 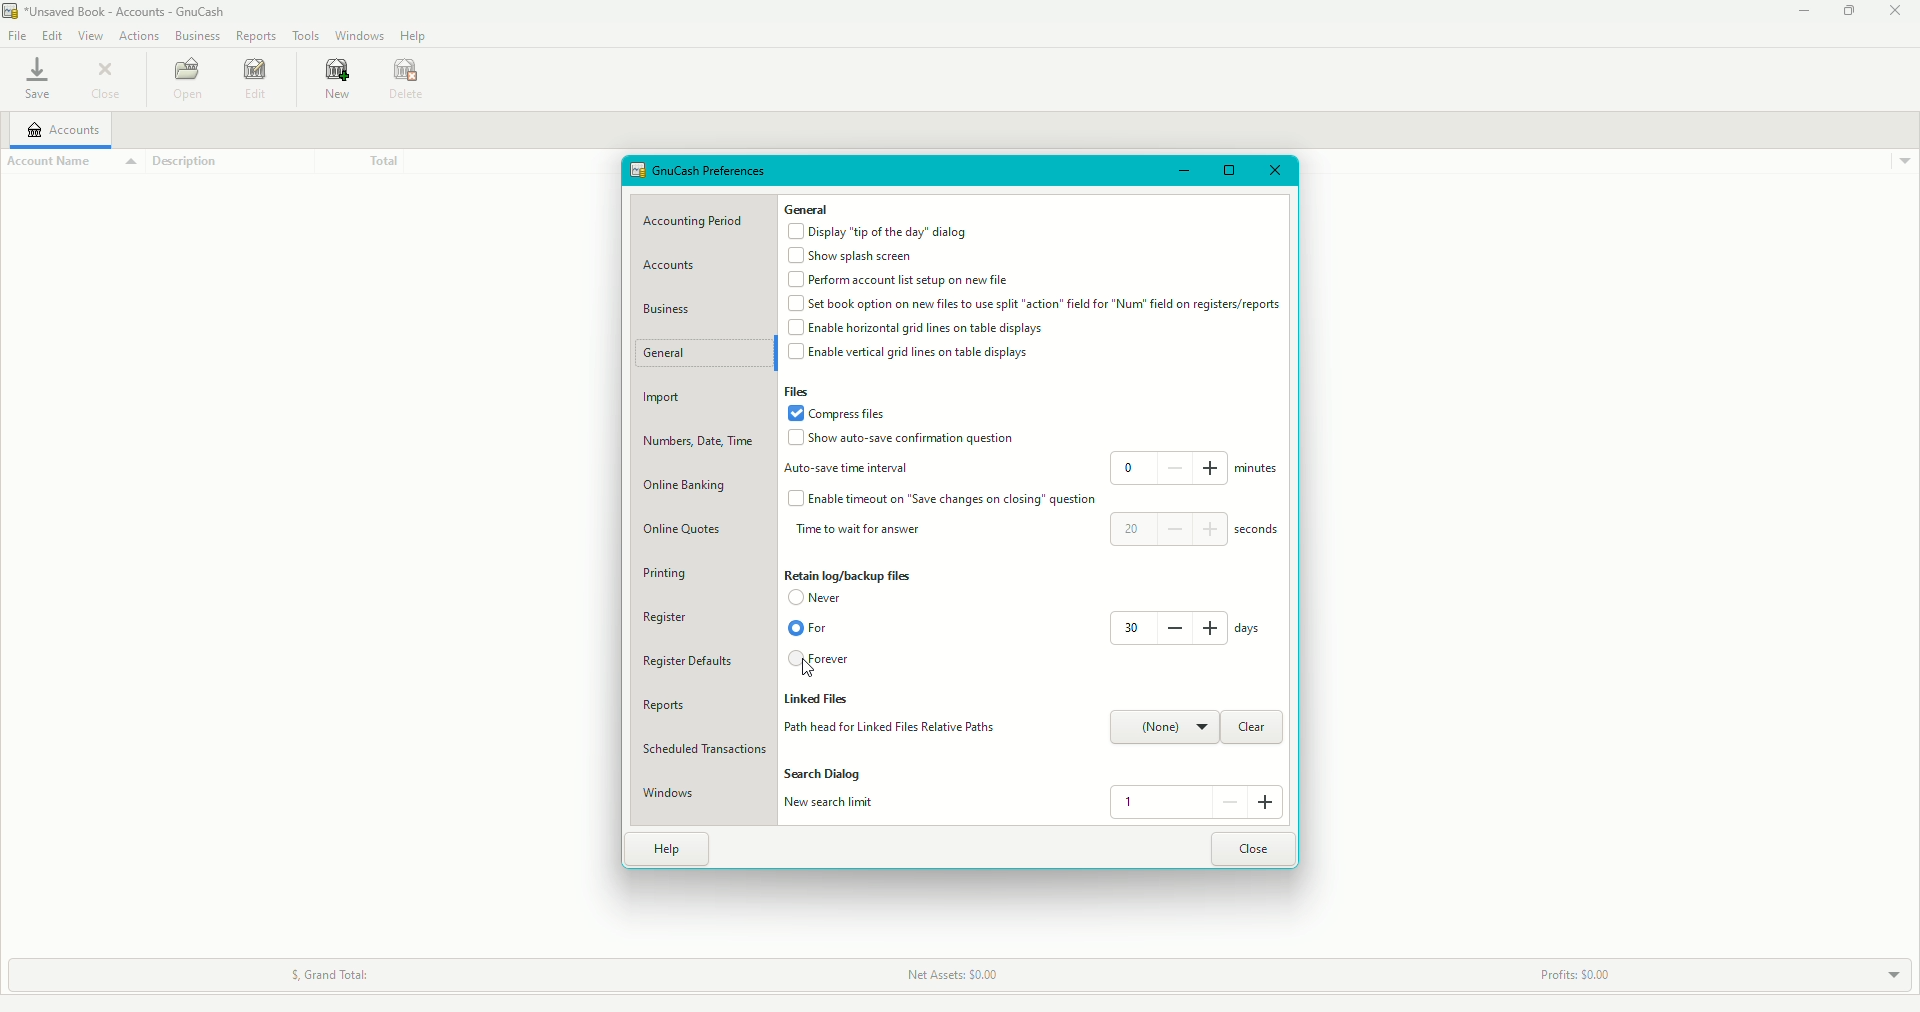 What do you see at coordinates (948, 976) in the screenshot?
I see `Net Assets` at bounding box center [948, 976].